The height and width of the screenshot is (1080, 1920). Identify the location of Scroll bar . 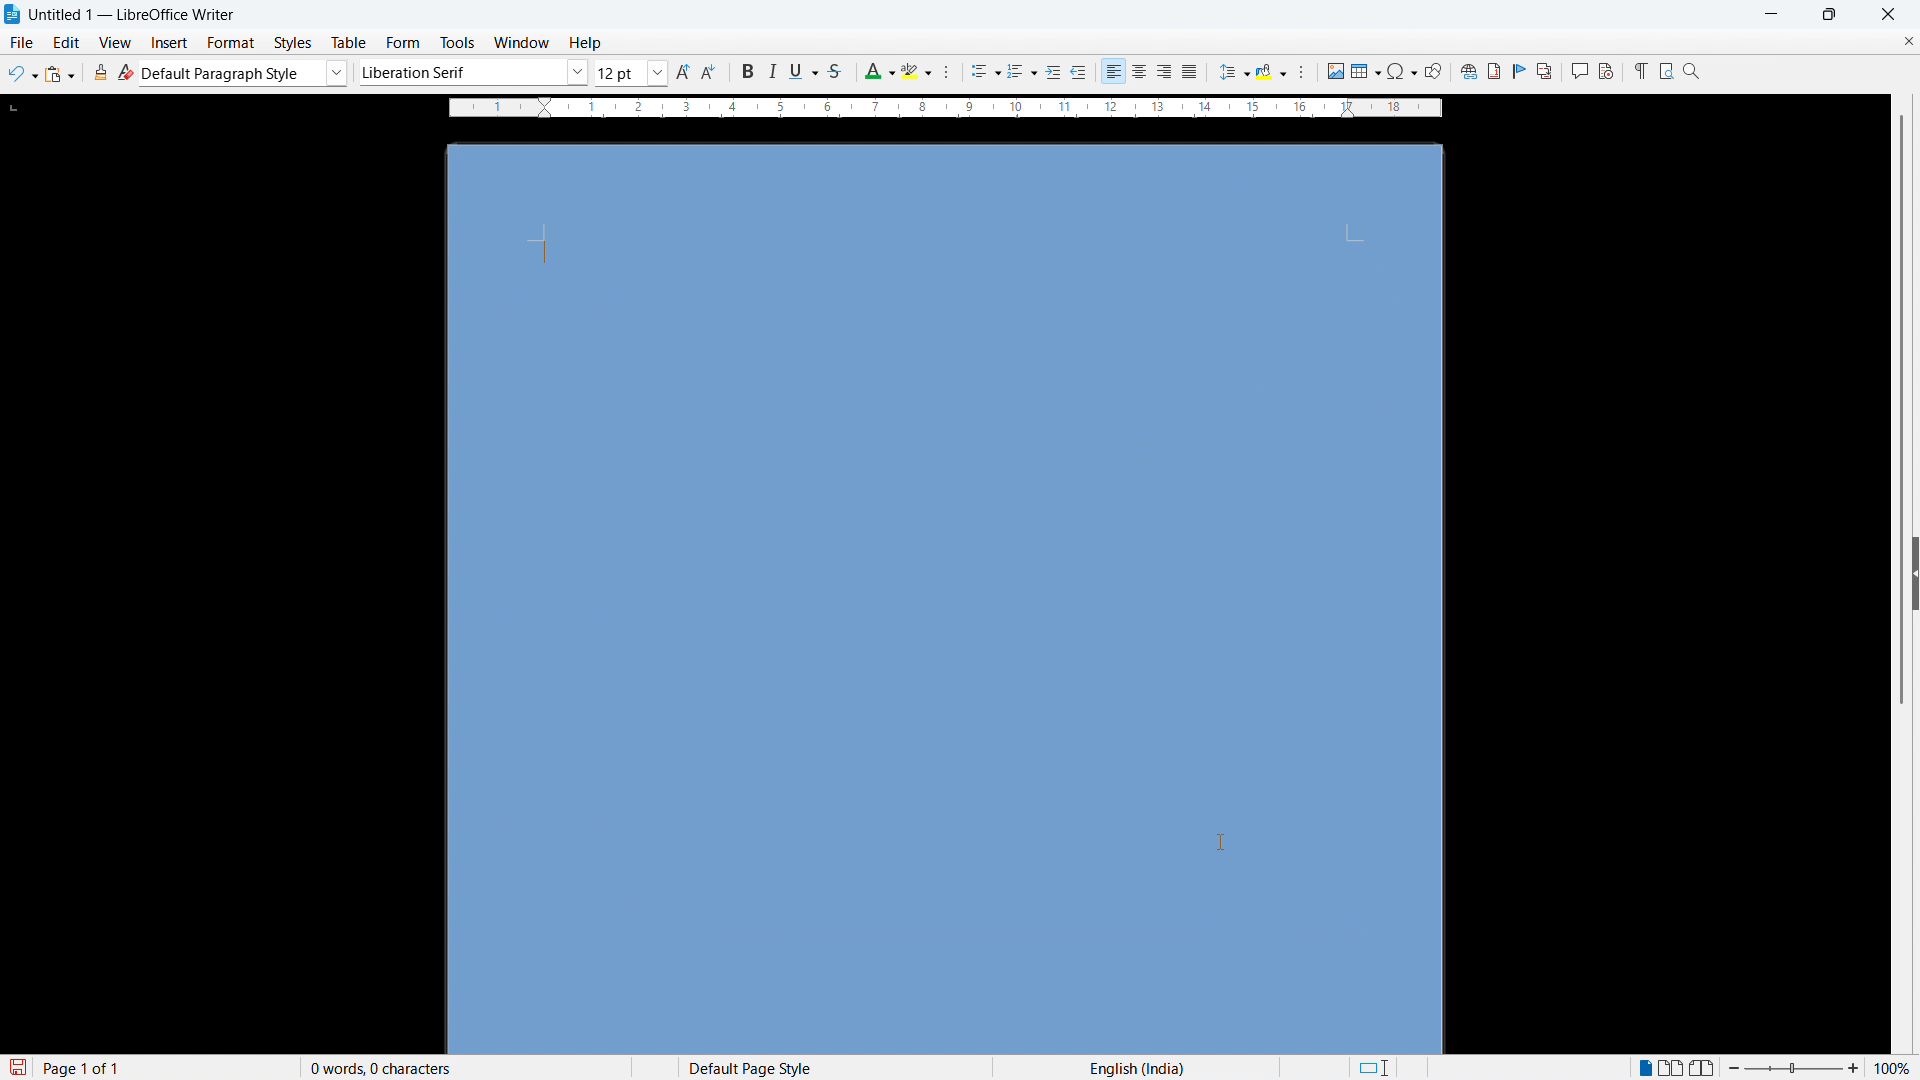
(1904, 411).